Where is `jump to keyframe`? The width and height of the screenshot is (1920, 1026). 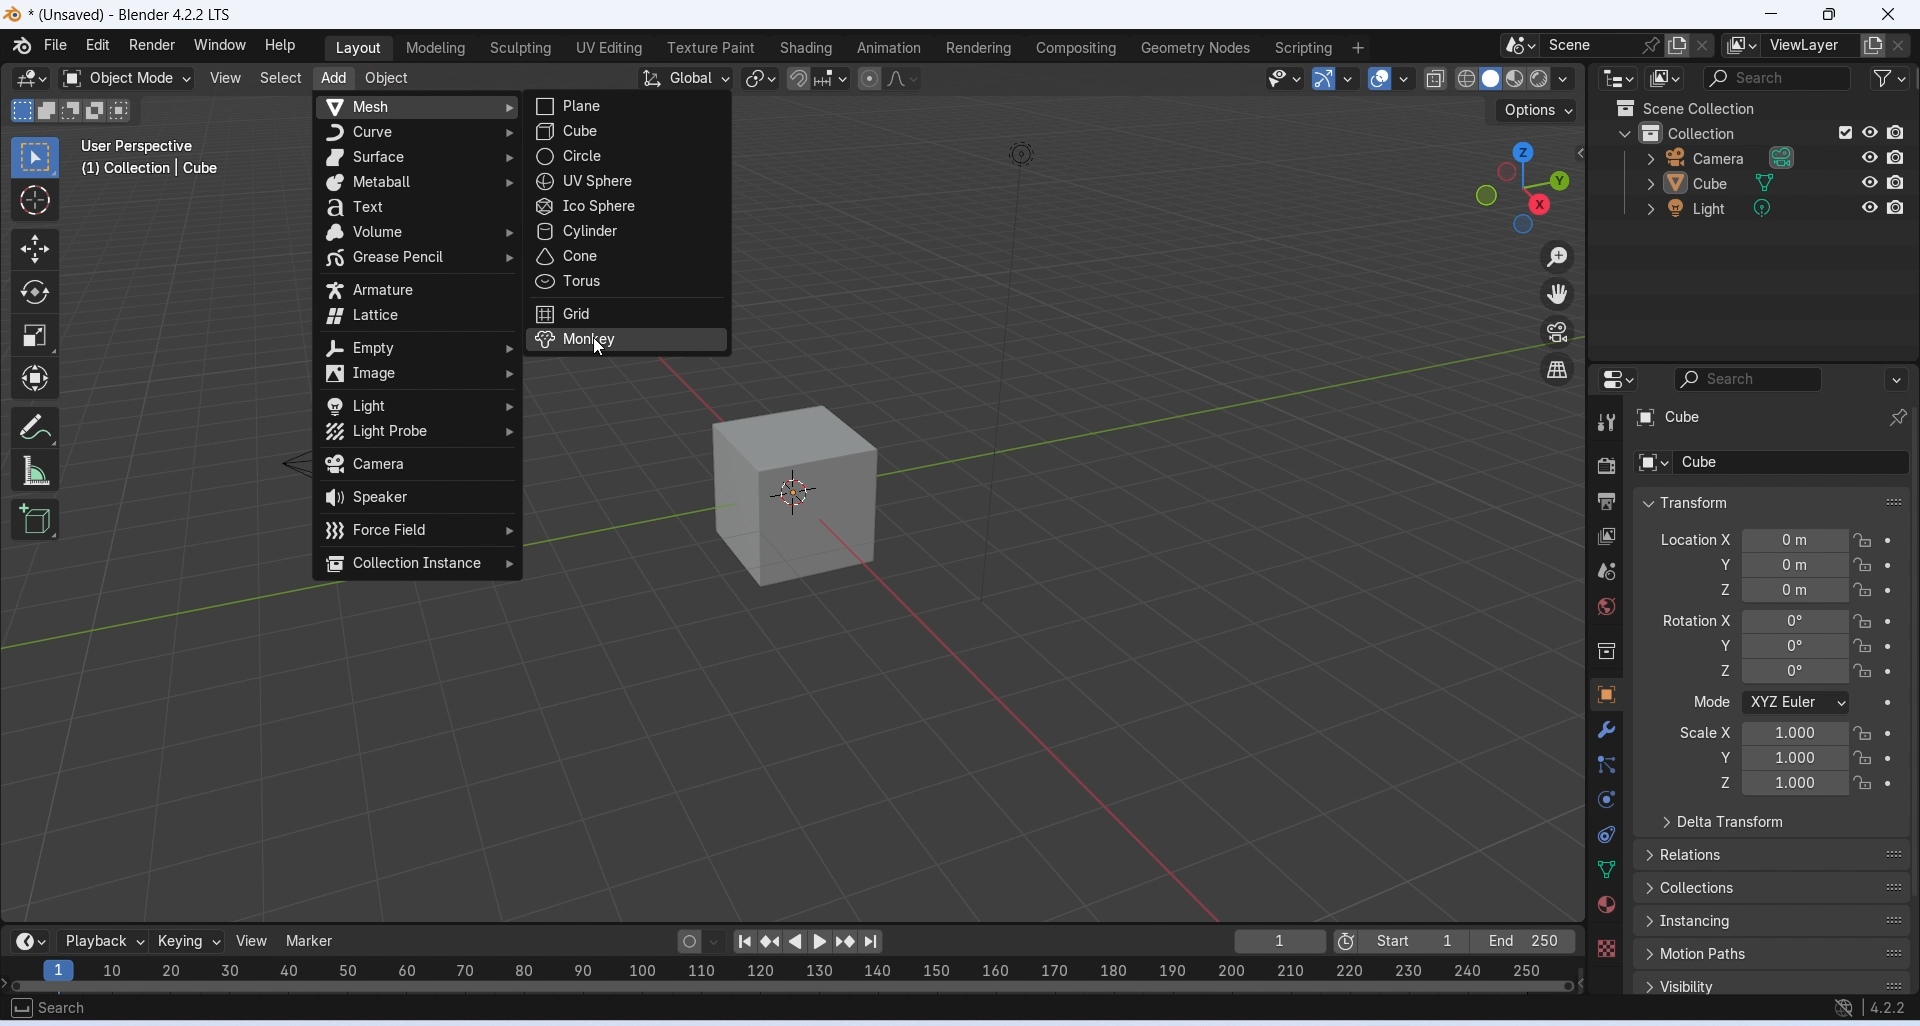 jump to keyframe is located at coordinates (772, 945).